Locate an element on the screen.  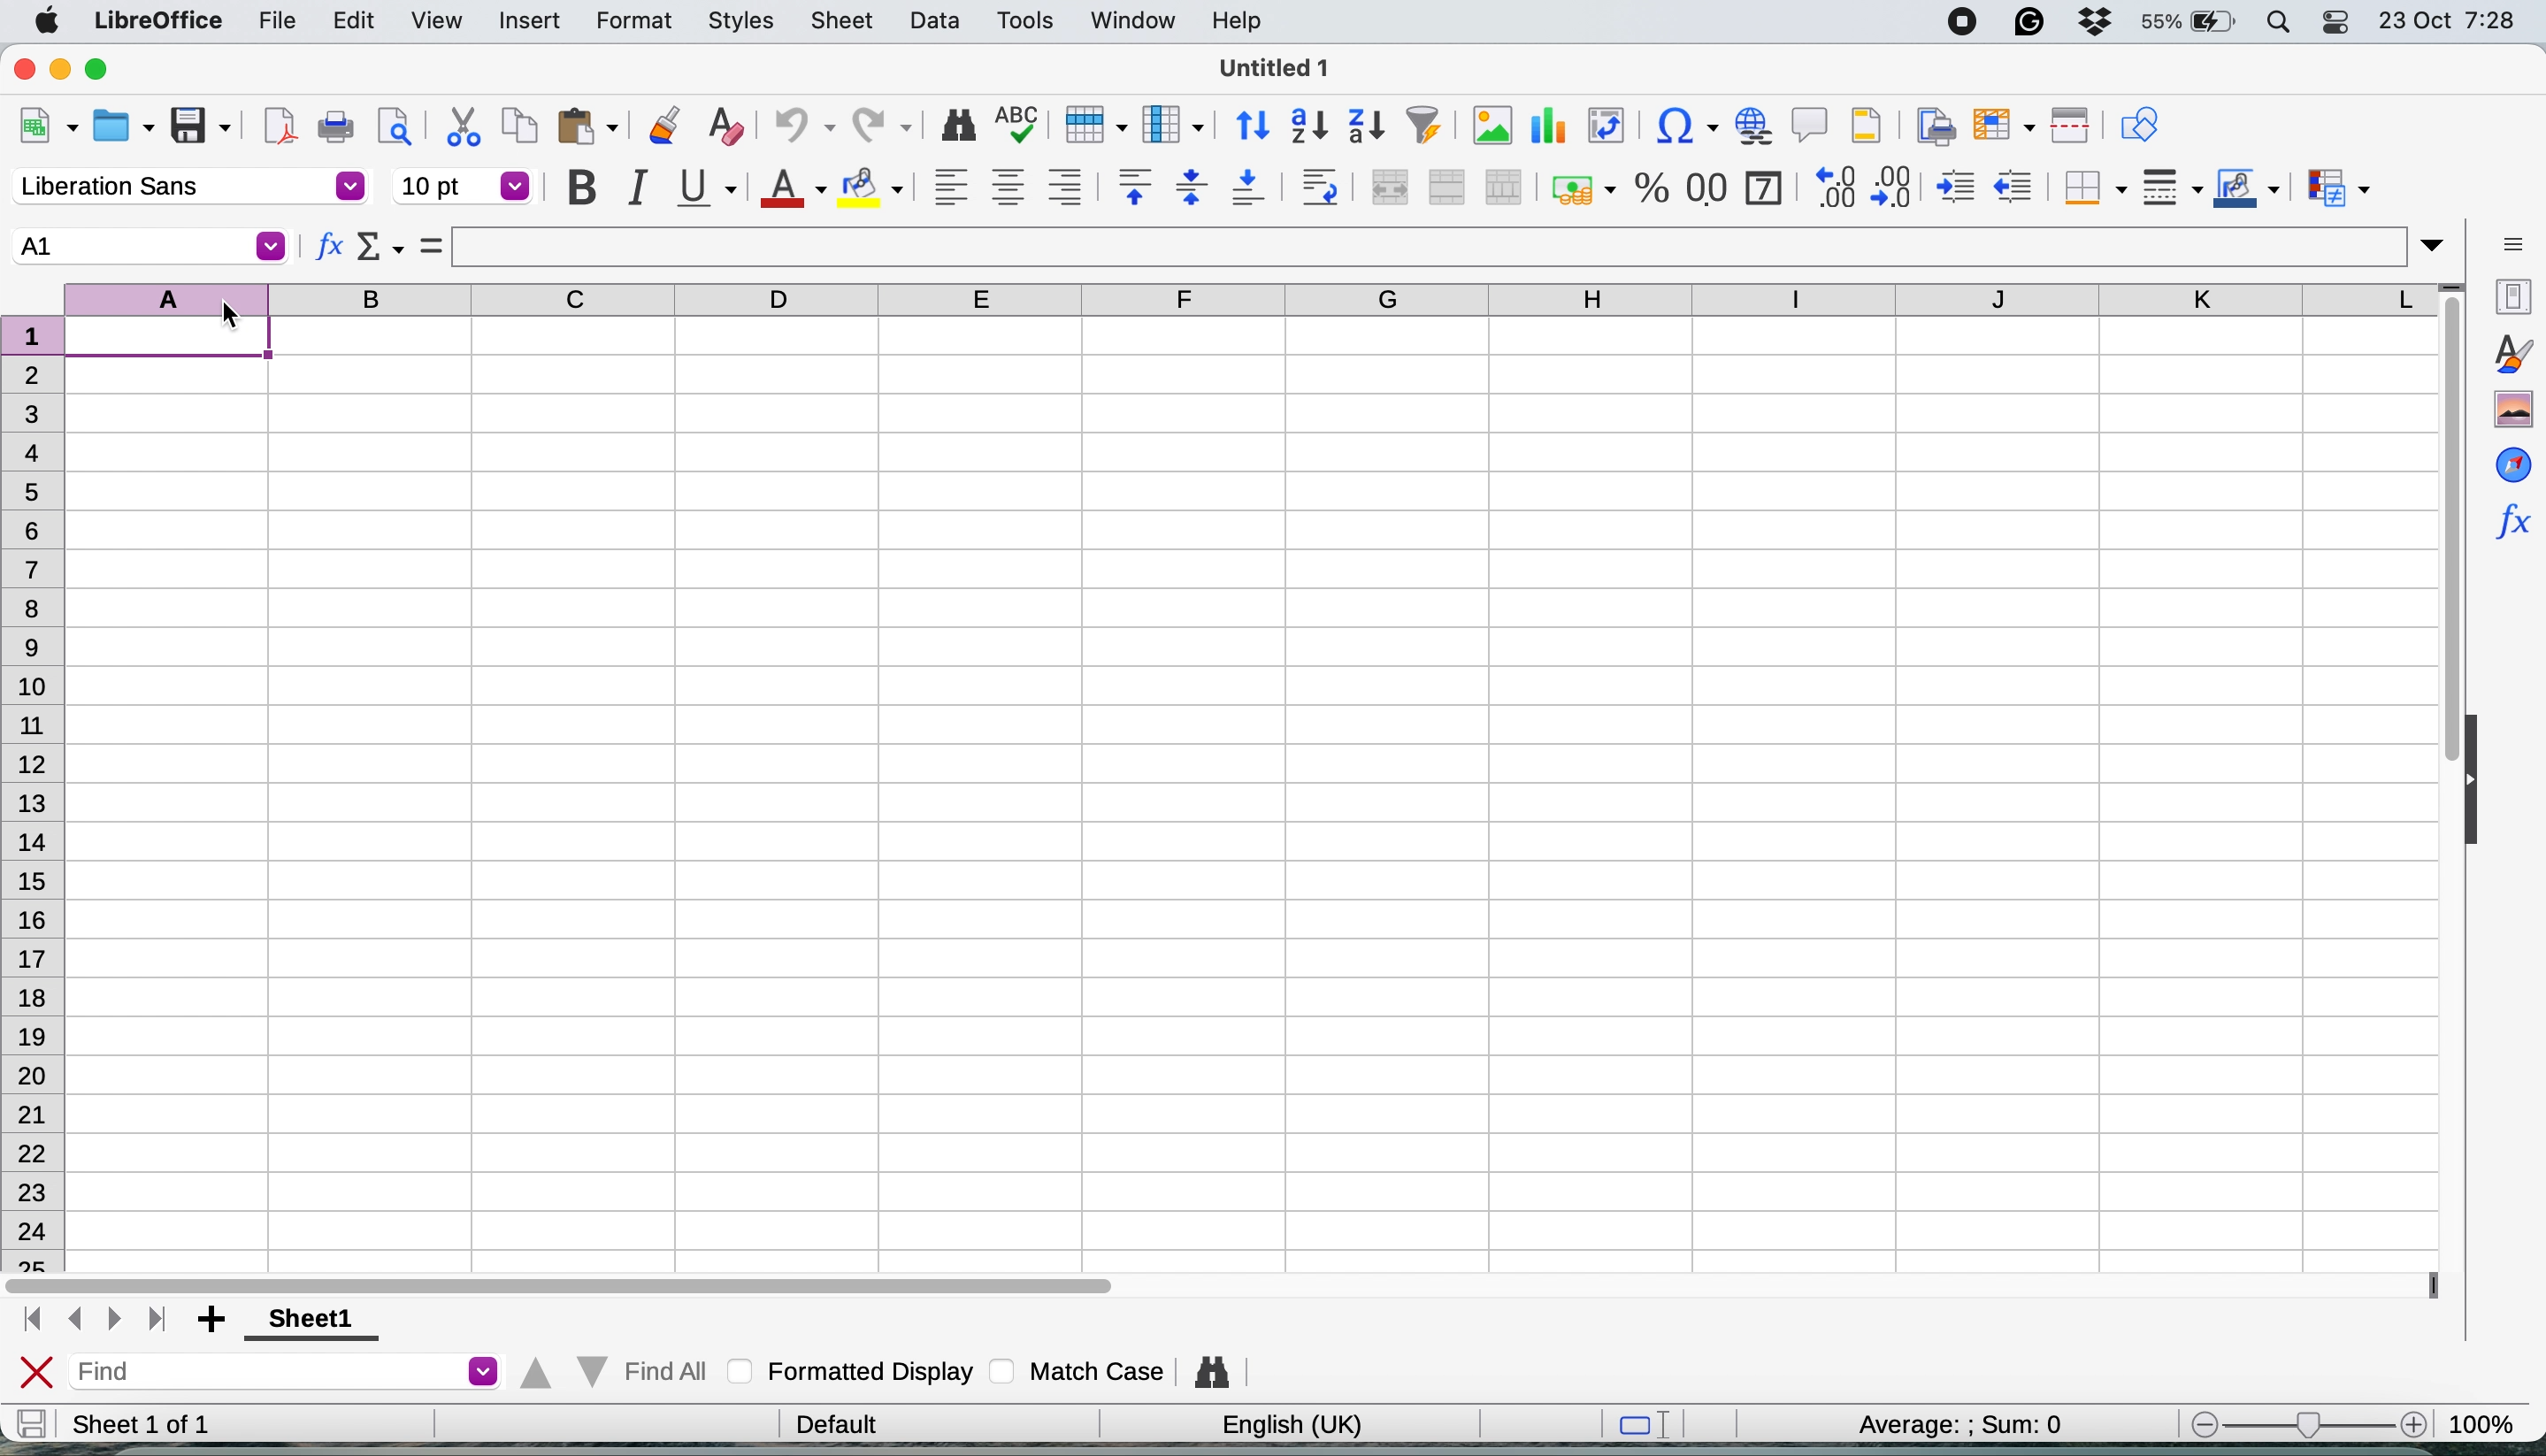
gallery is located at coordinates (2509, 407).